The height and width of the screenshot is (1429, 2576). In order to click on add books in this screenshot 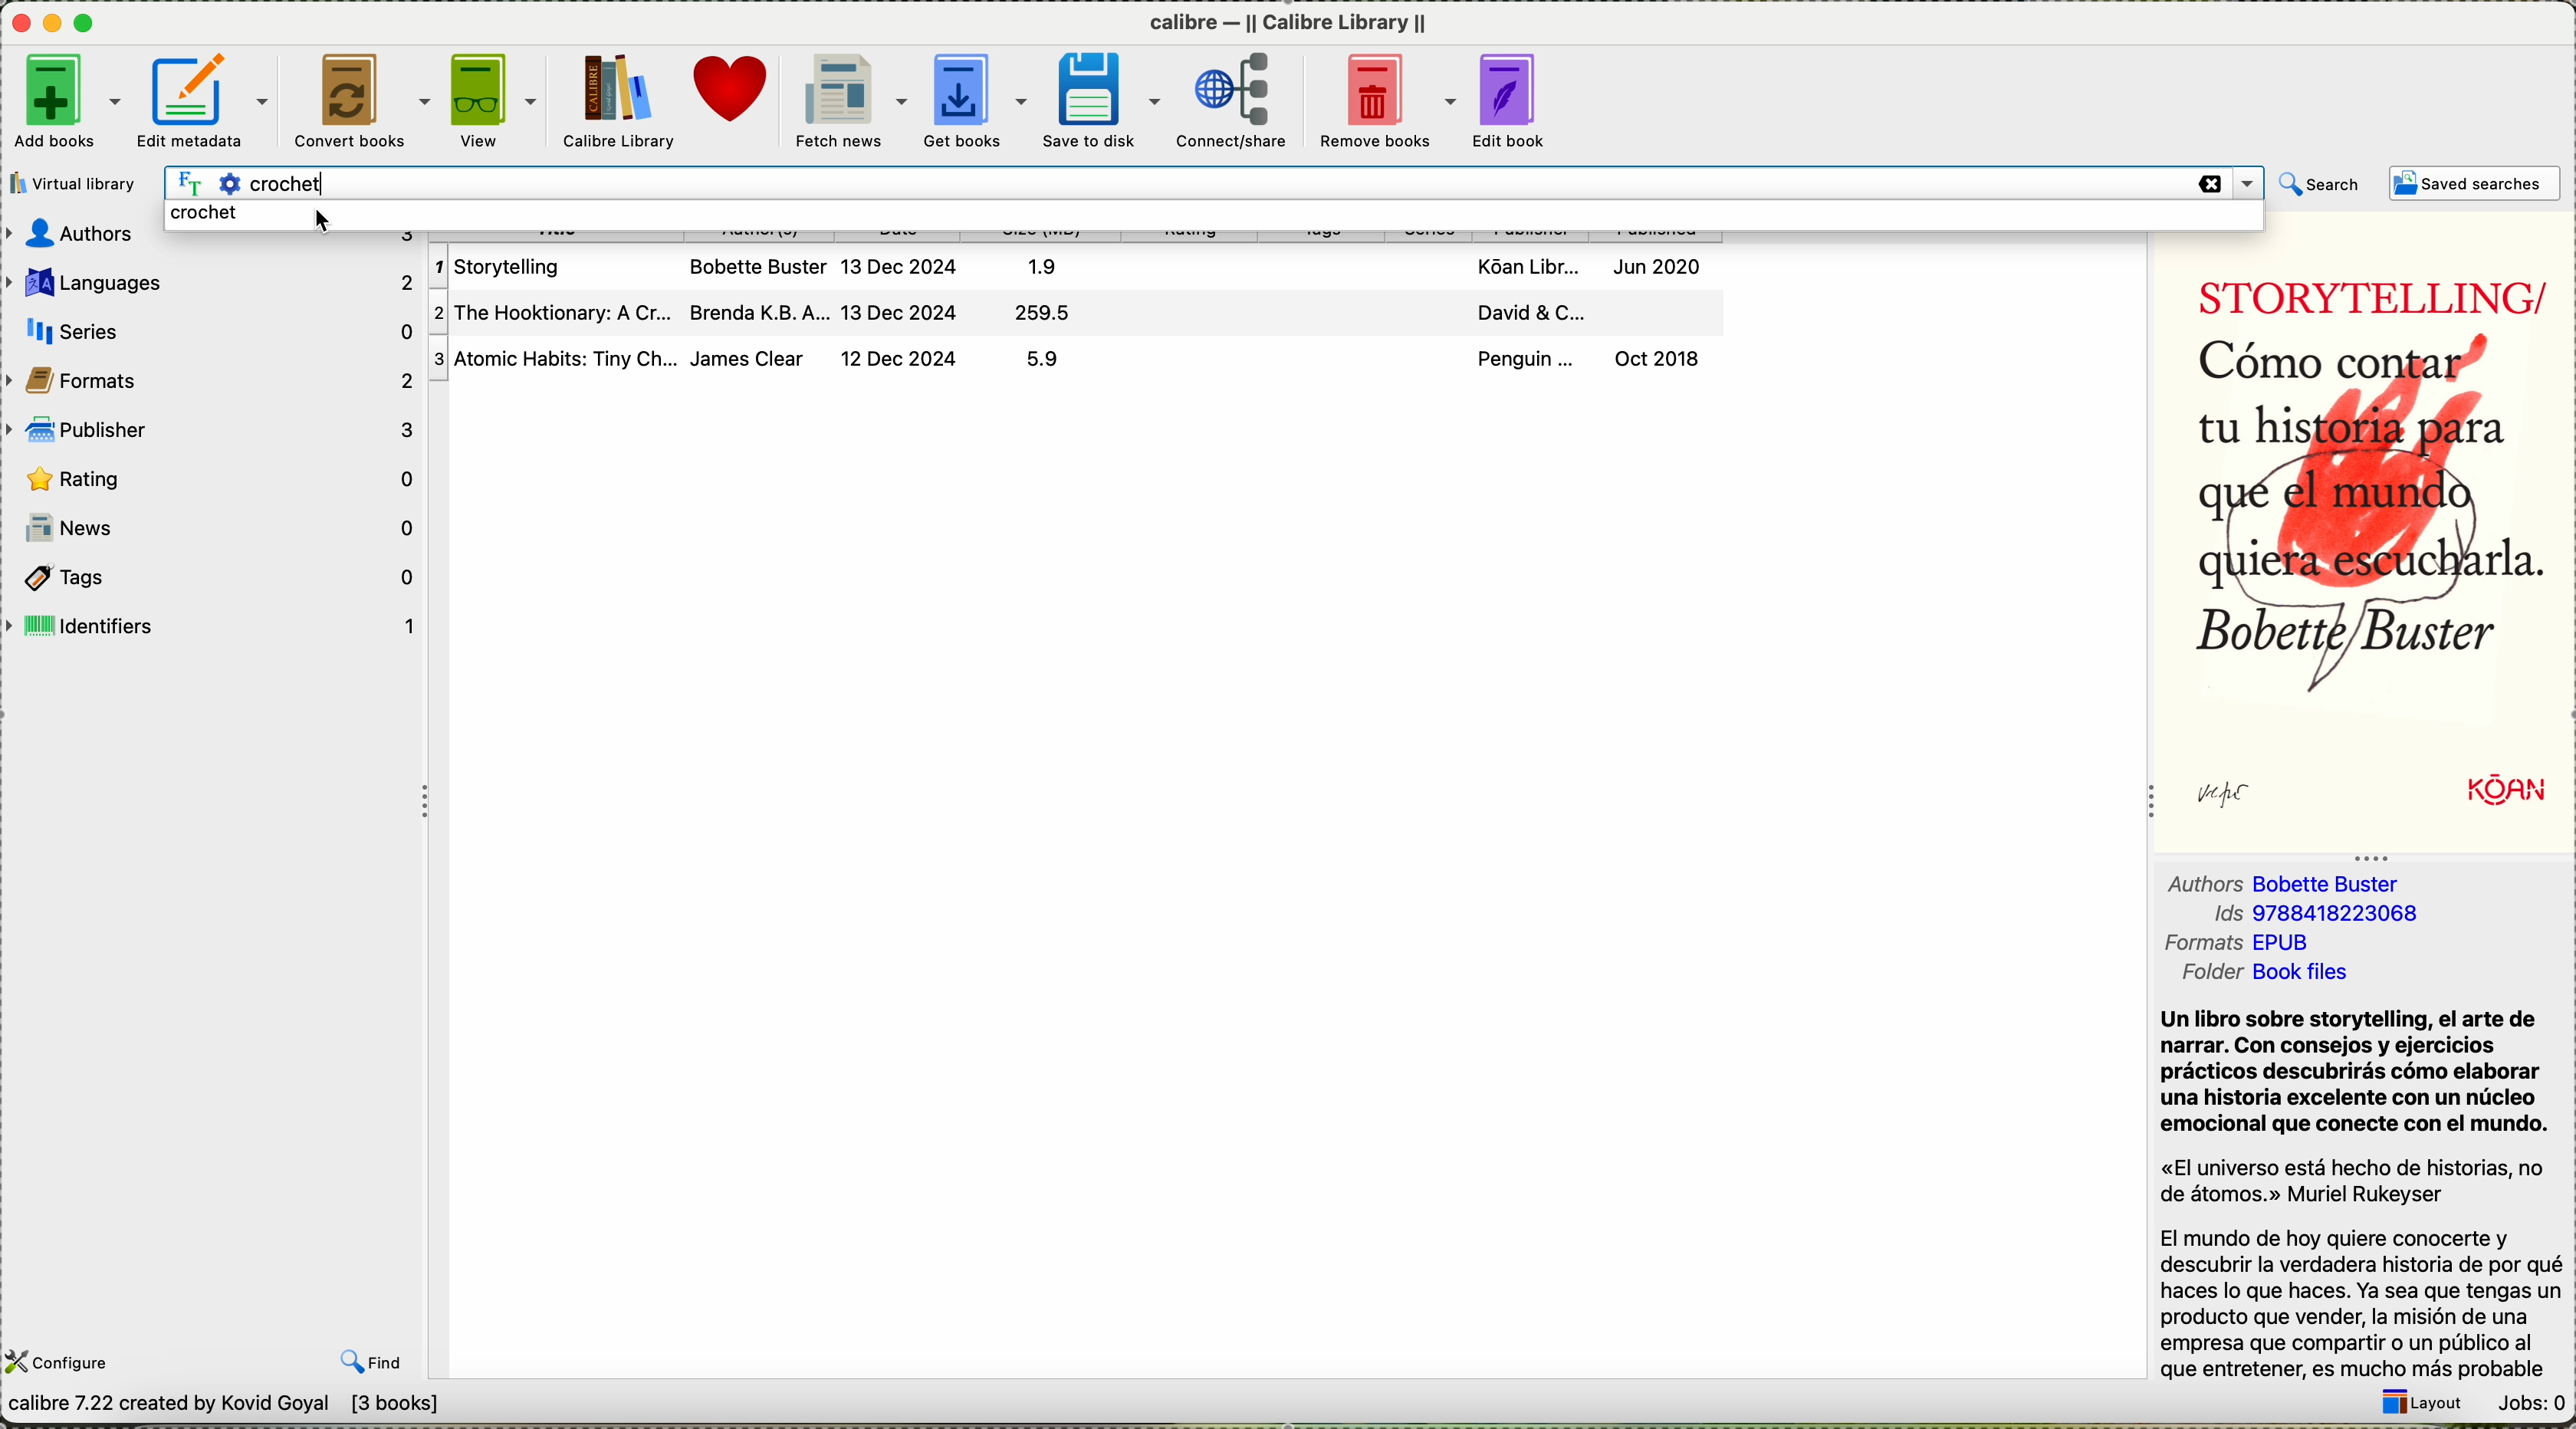, I will do `click(67, 101)`.